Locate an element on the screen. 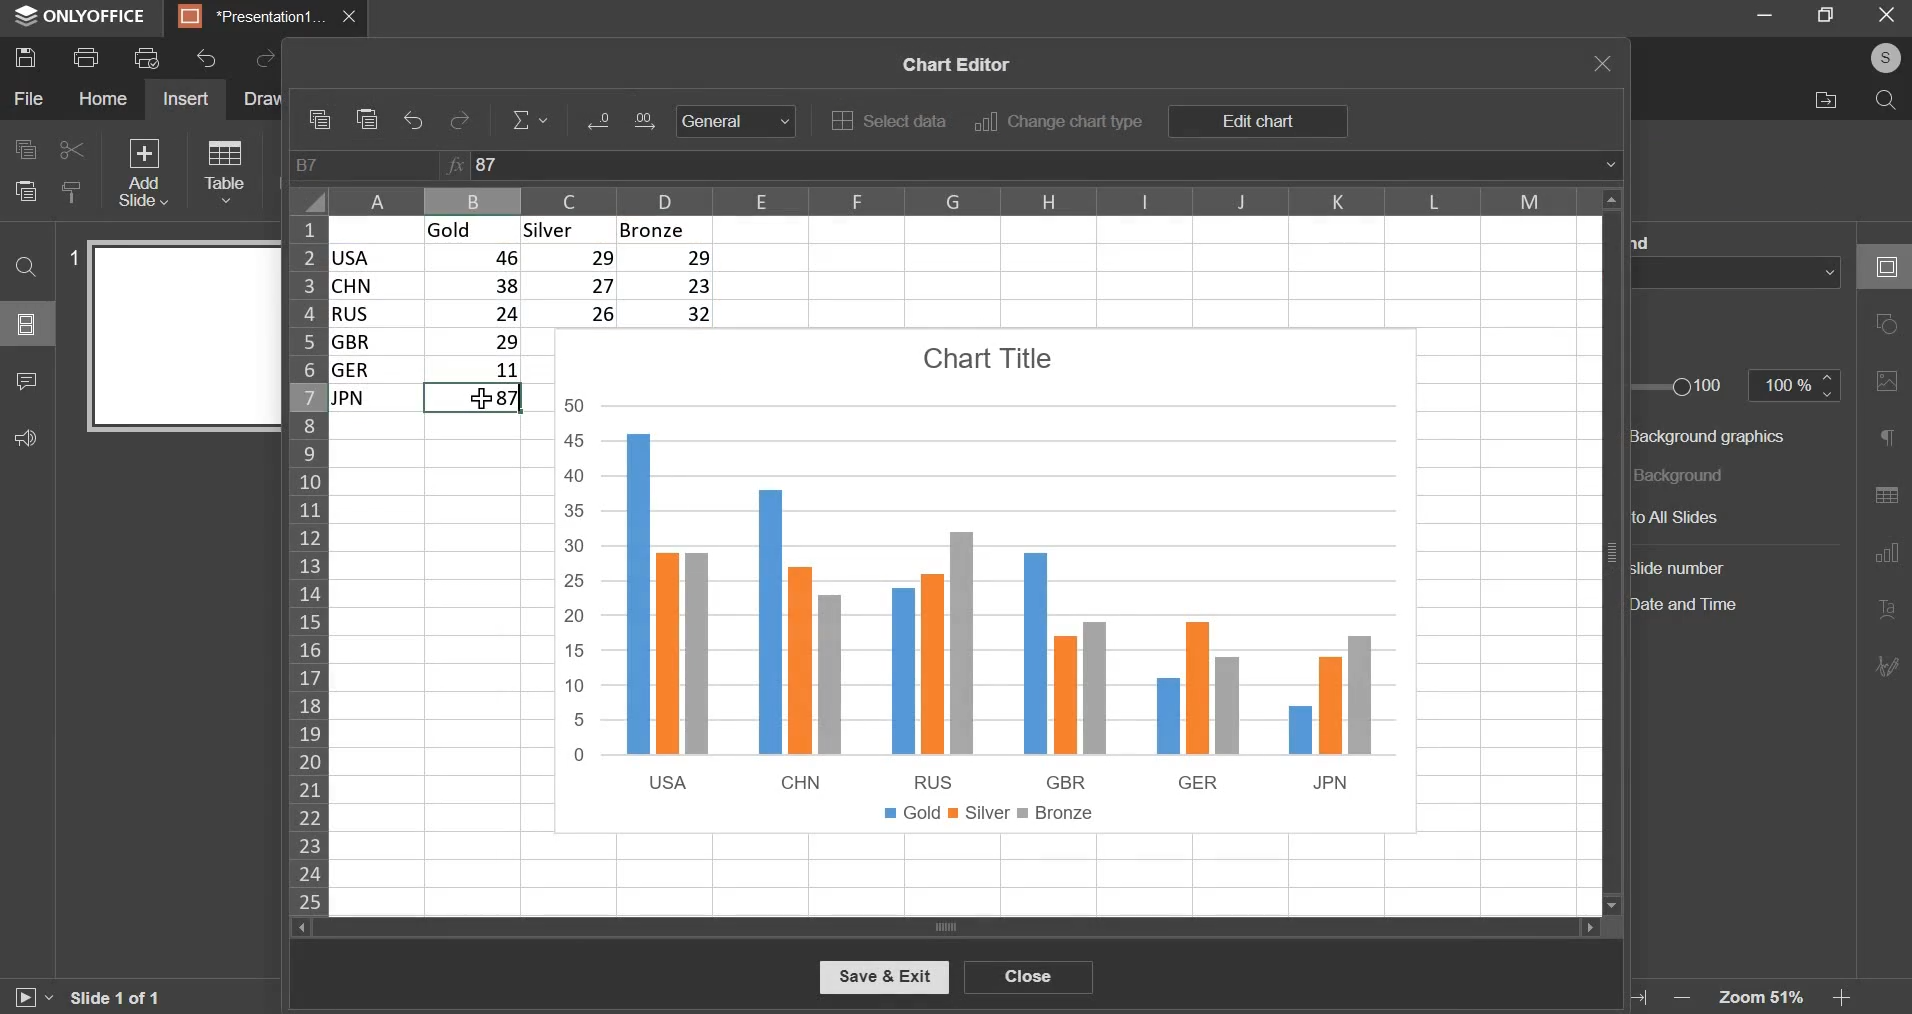 The width and height of the screenshot is (1912, 1014). 7 is located at coordinates (475, 400).